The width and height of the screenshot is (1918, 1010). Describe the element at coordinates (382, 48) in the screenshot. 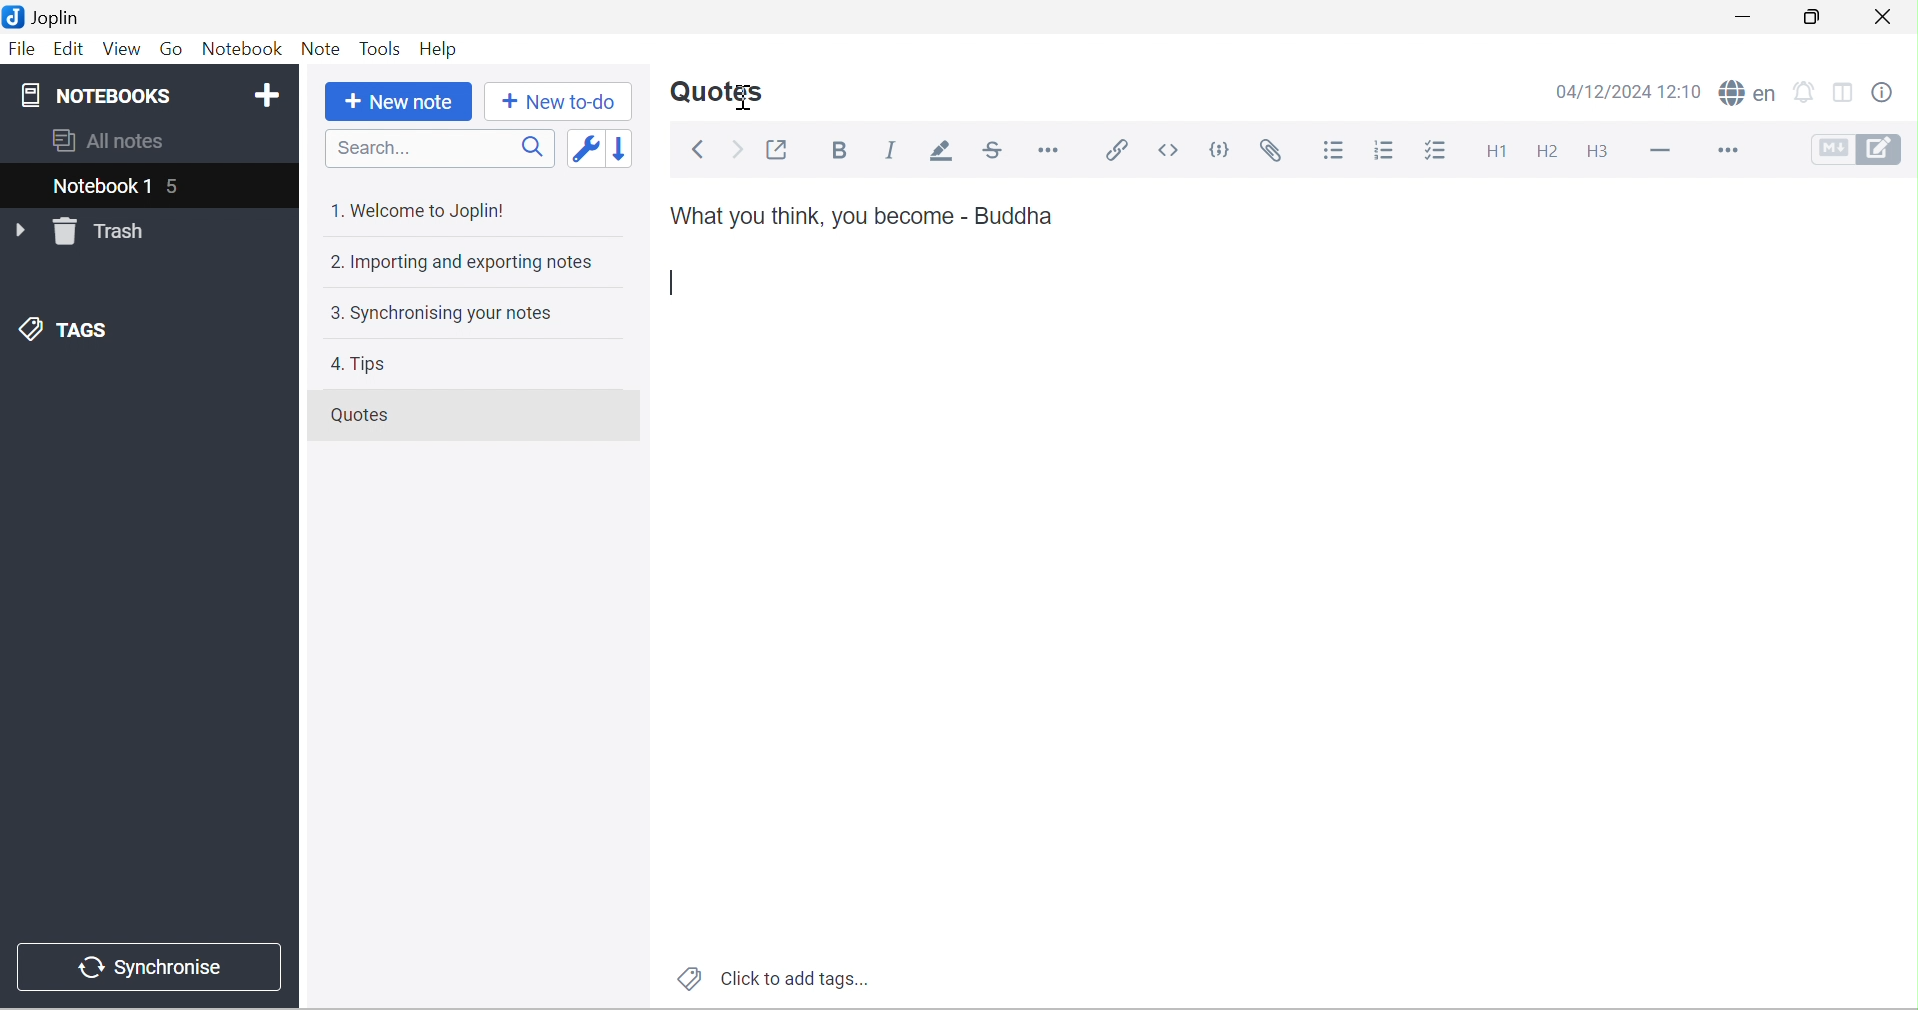

I see `Tools` at that location.